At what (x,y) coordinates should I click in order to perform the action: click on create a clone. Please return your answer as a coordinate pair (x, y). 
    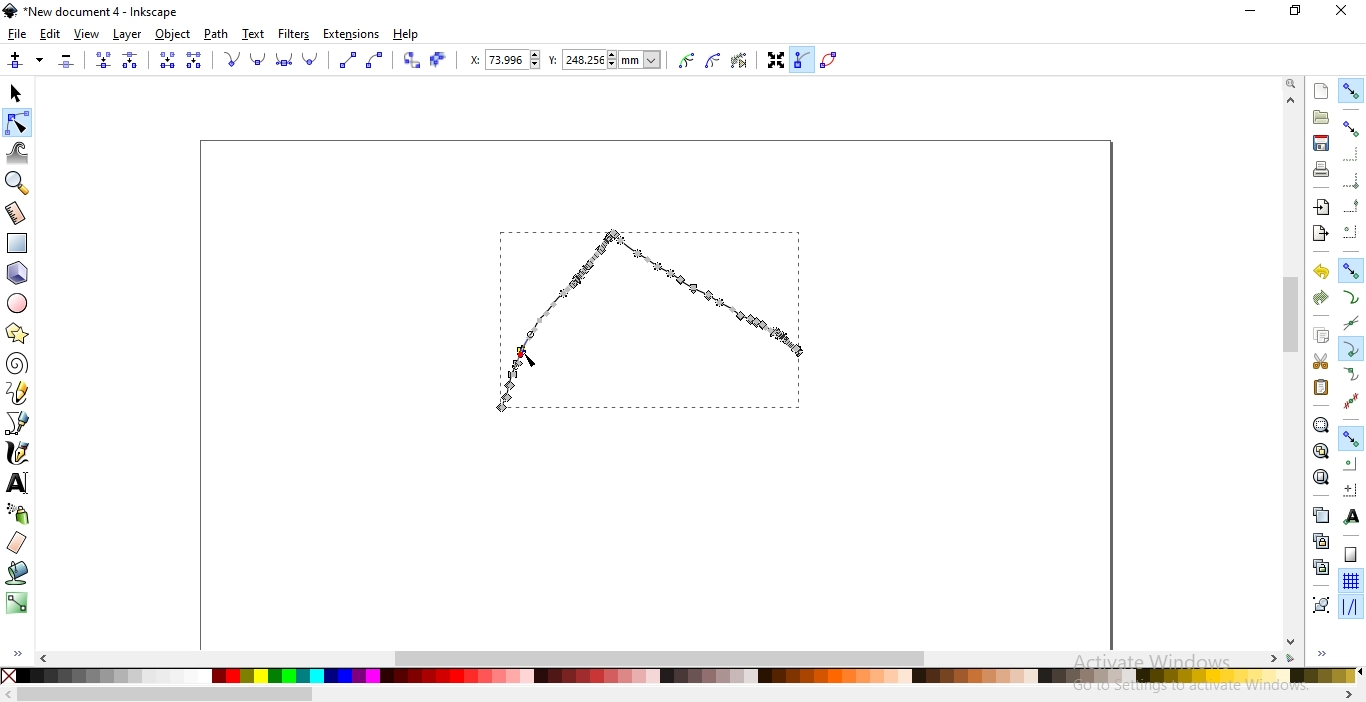
    Looking at the image, I should click on (1320, 540).